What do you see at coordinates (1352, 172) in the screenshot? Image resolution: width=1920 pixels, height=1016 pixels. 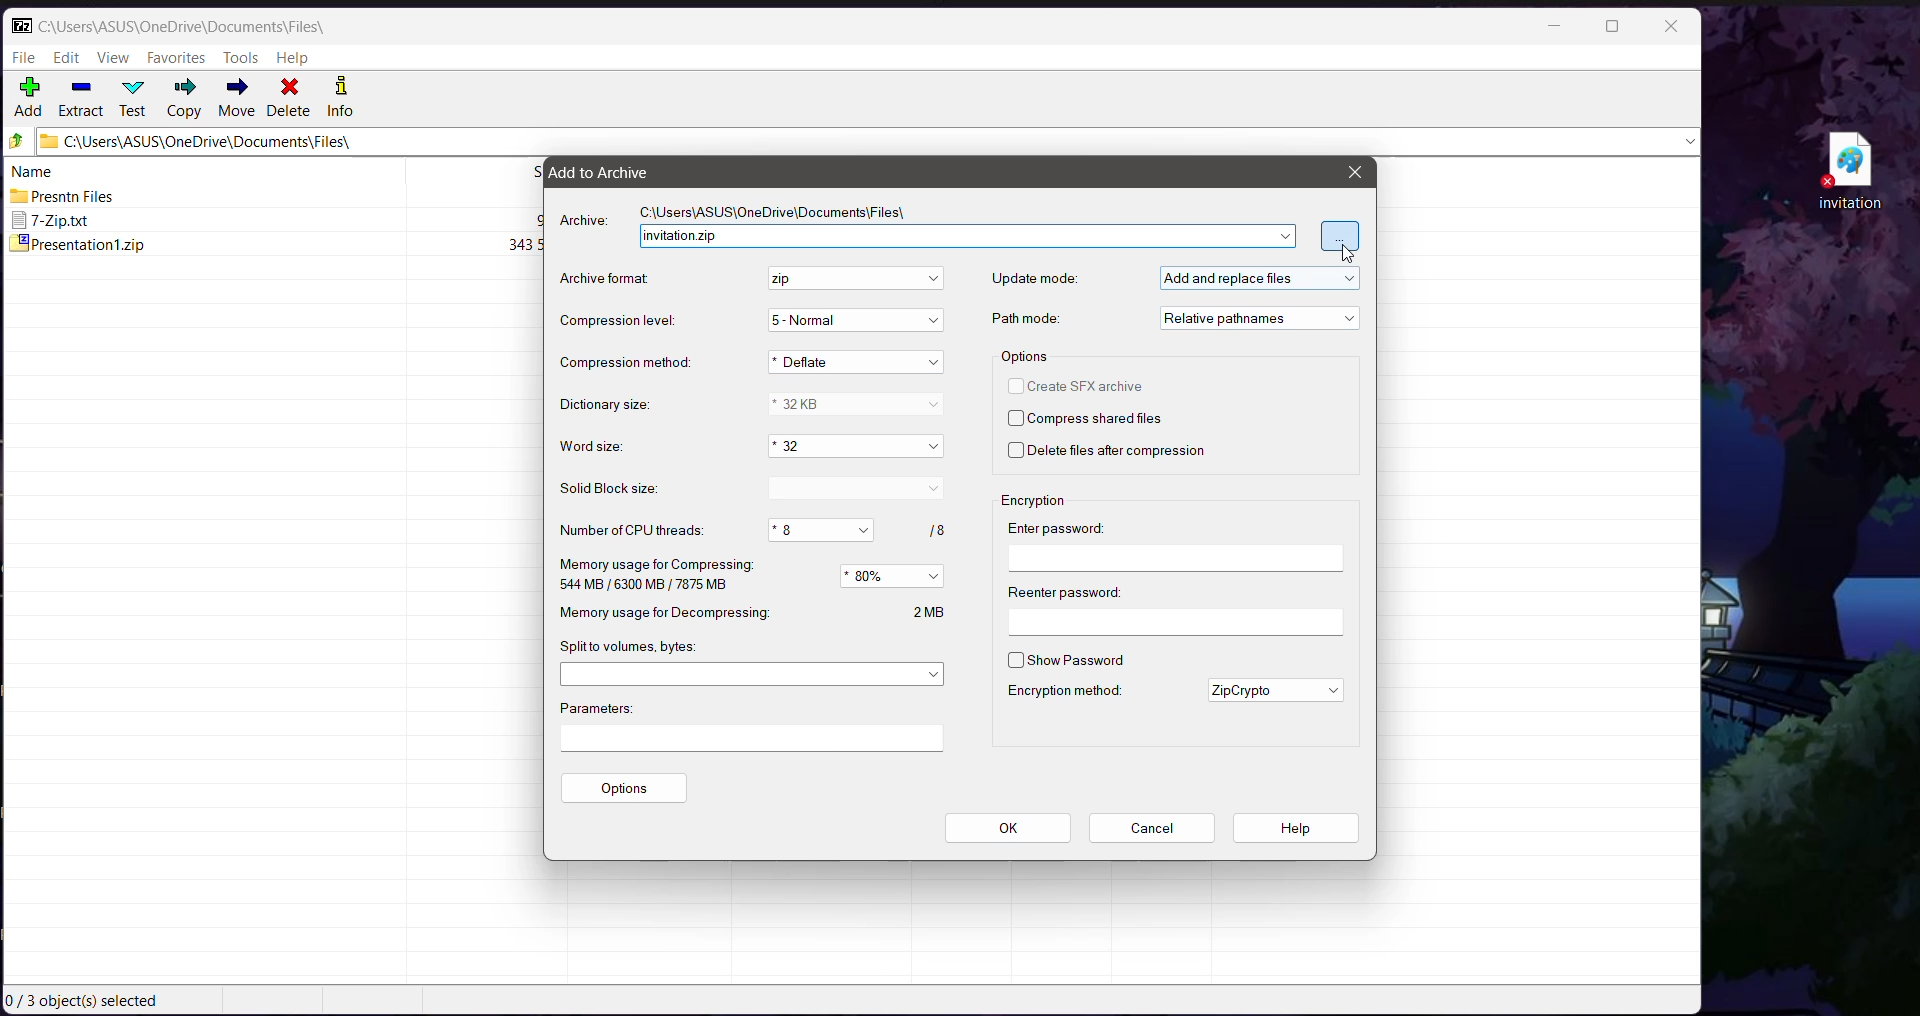 I see `Close` at bounding box center [1352, 172].